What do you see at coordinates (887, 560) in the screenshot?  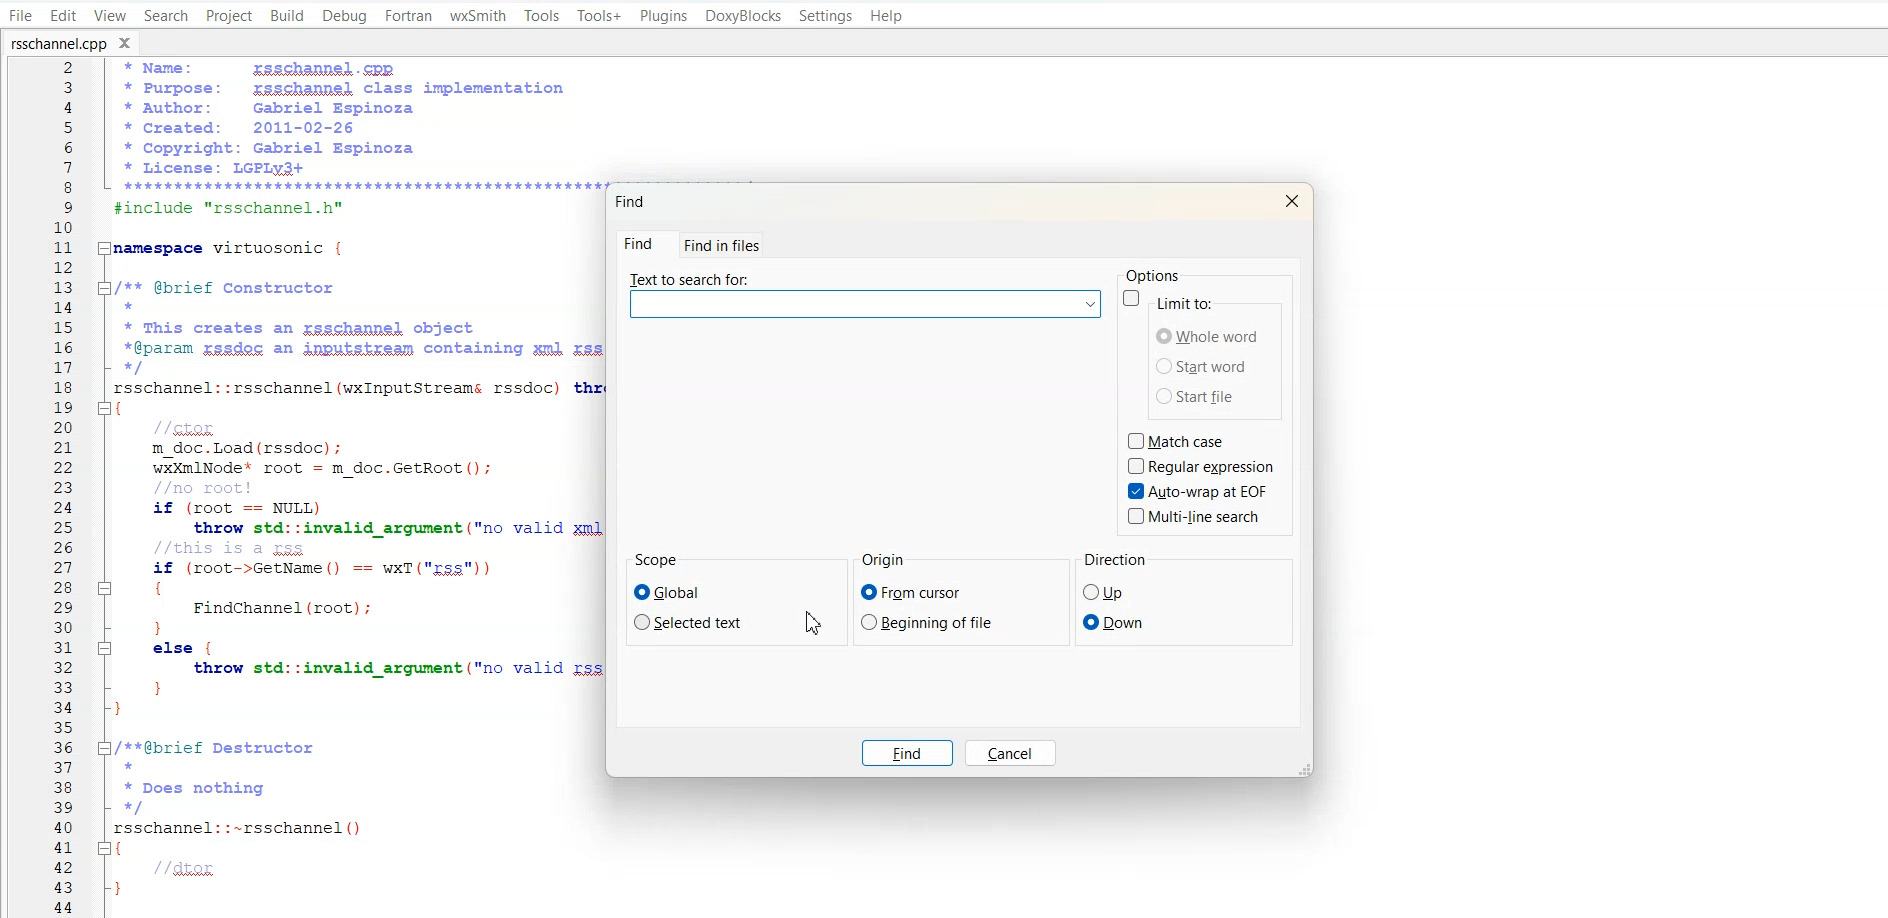 I see `Origin` at bounding box center [887, 560].